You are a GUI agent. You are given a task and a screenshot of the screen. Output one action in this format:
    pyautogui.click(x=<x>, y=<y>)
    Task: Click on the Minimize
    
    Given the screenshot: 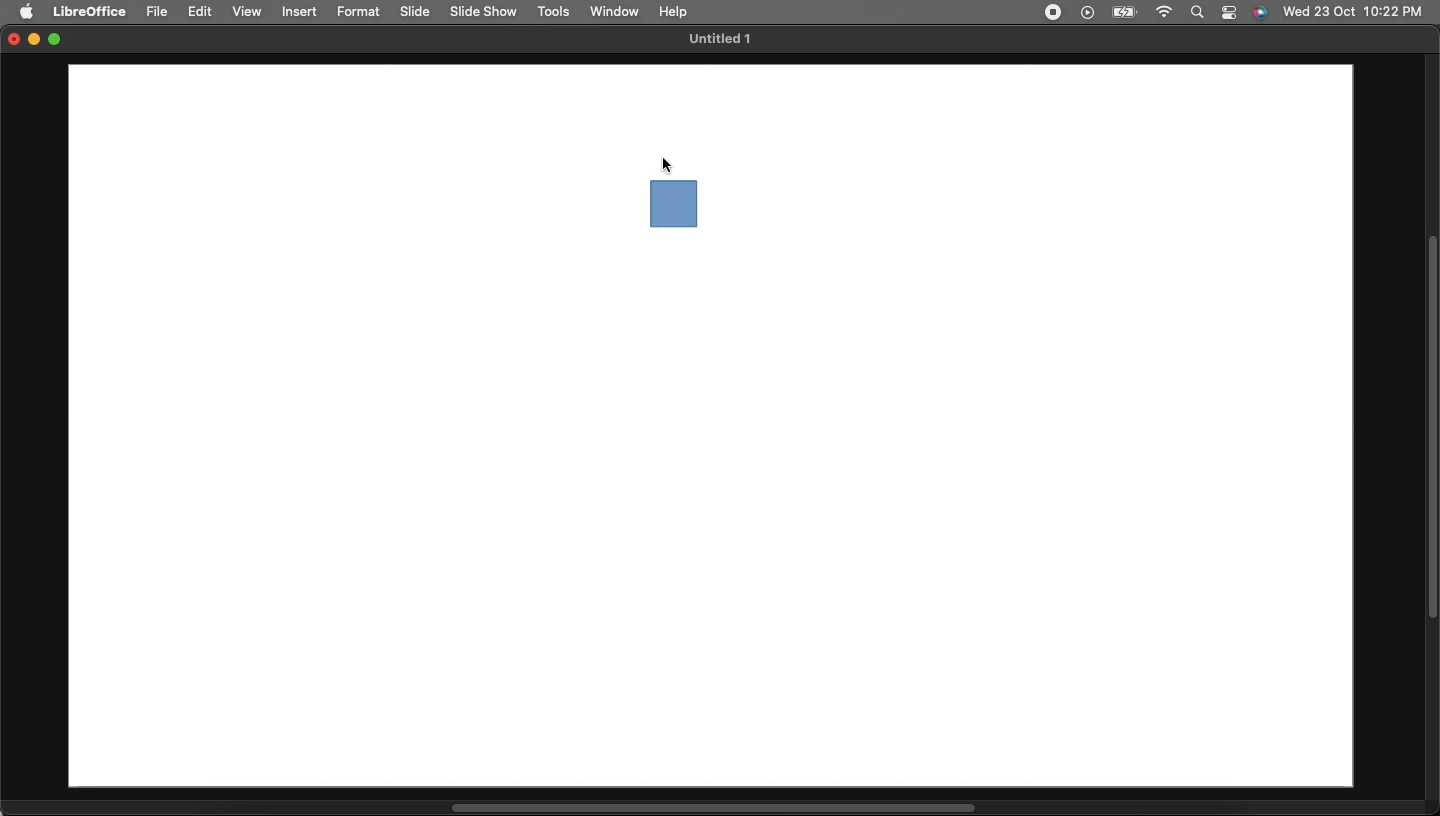 What is the action you would take?
    pyautogui.click(x=35, y=41)
    